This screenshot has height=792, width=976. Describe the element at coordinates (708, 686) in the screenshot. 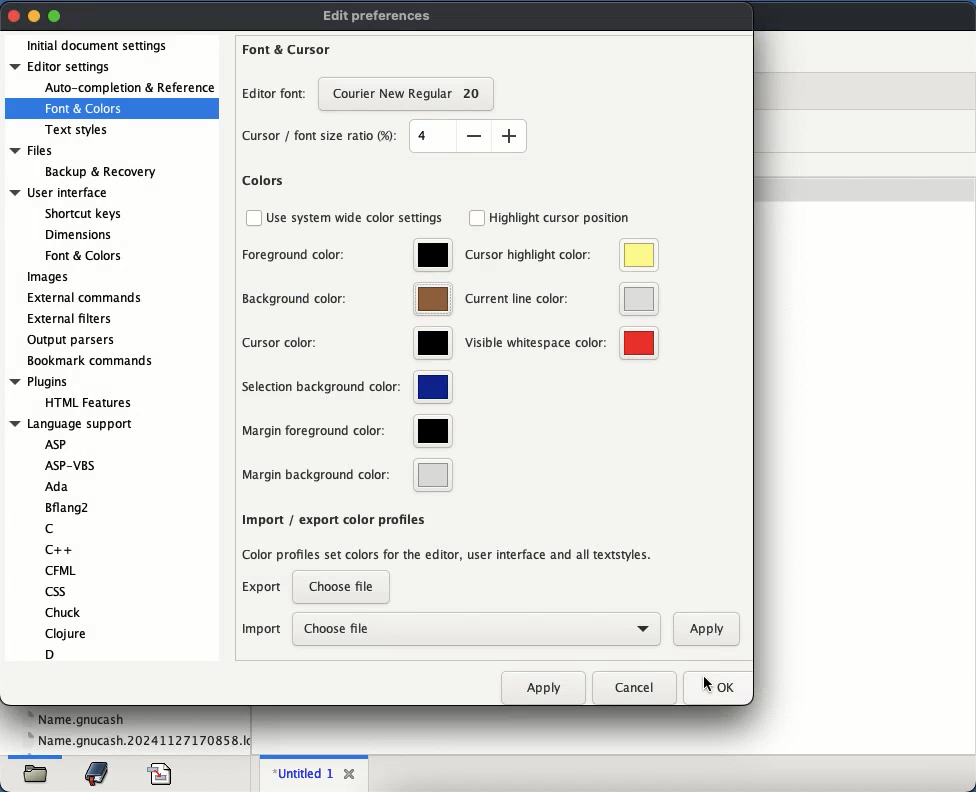

I see `cursor` at that location.